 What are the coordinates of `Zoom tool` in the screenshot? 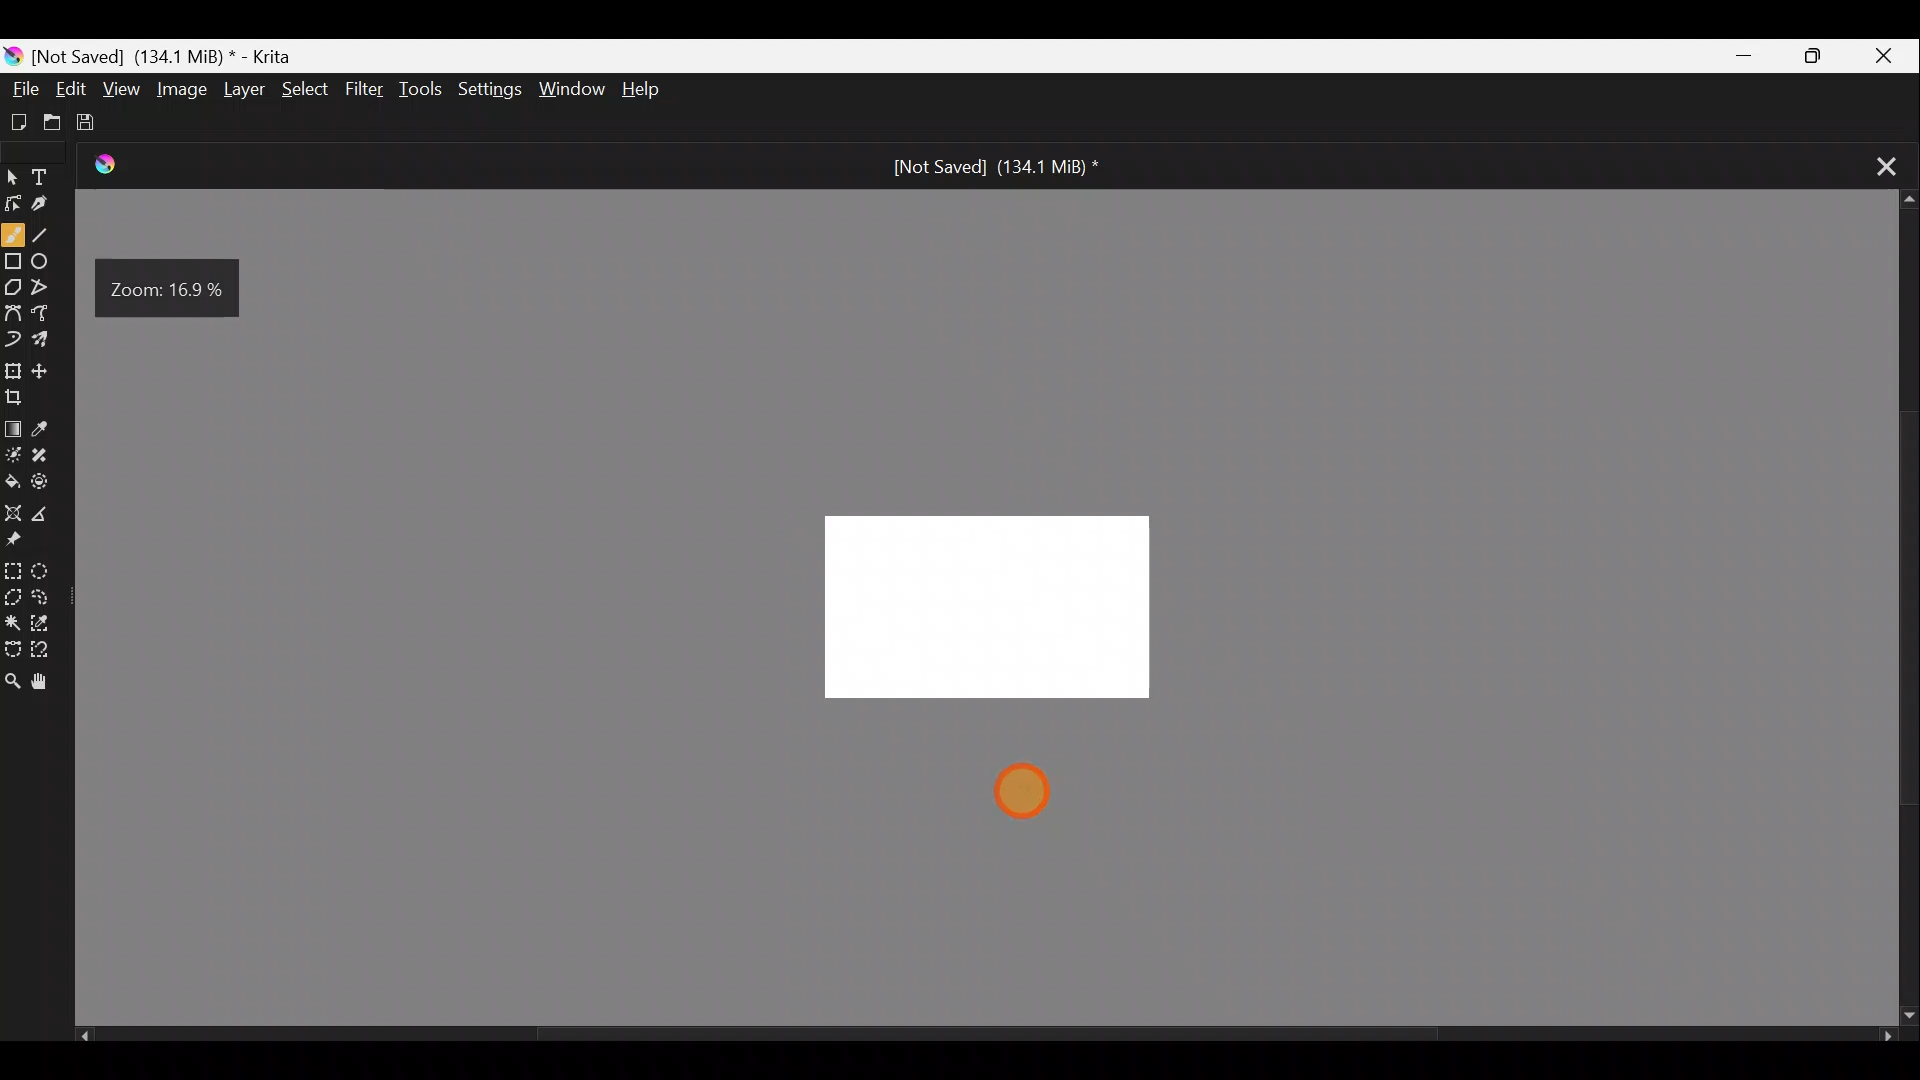 It's located at (12, 682).